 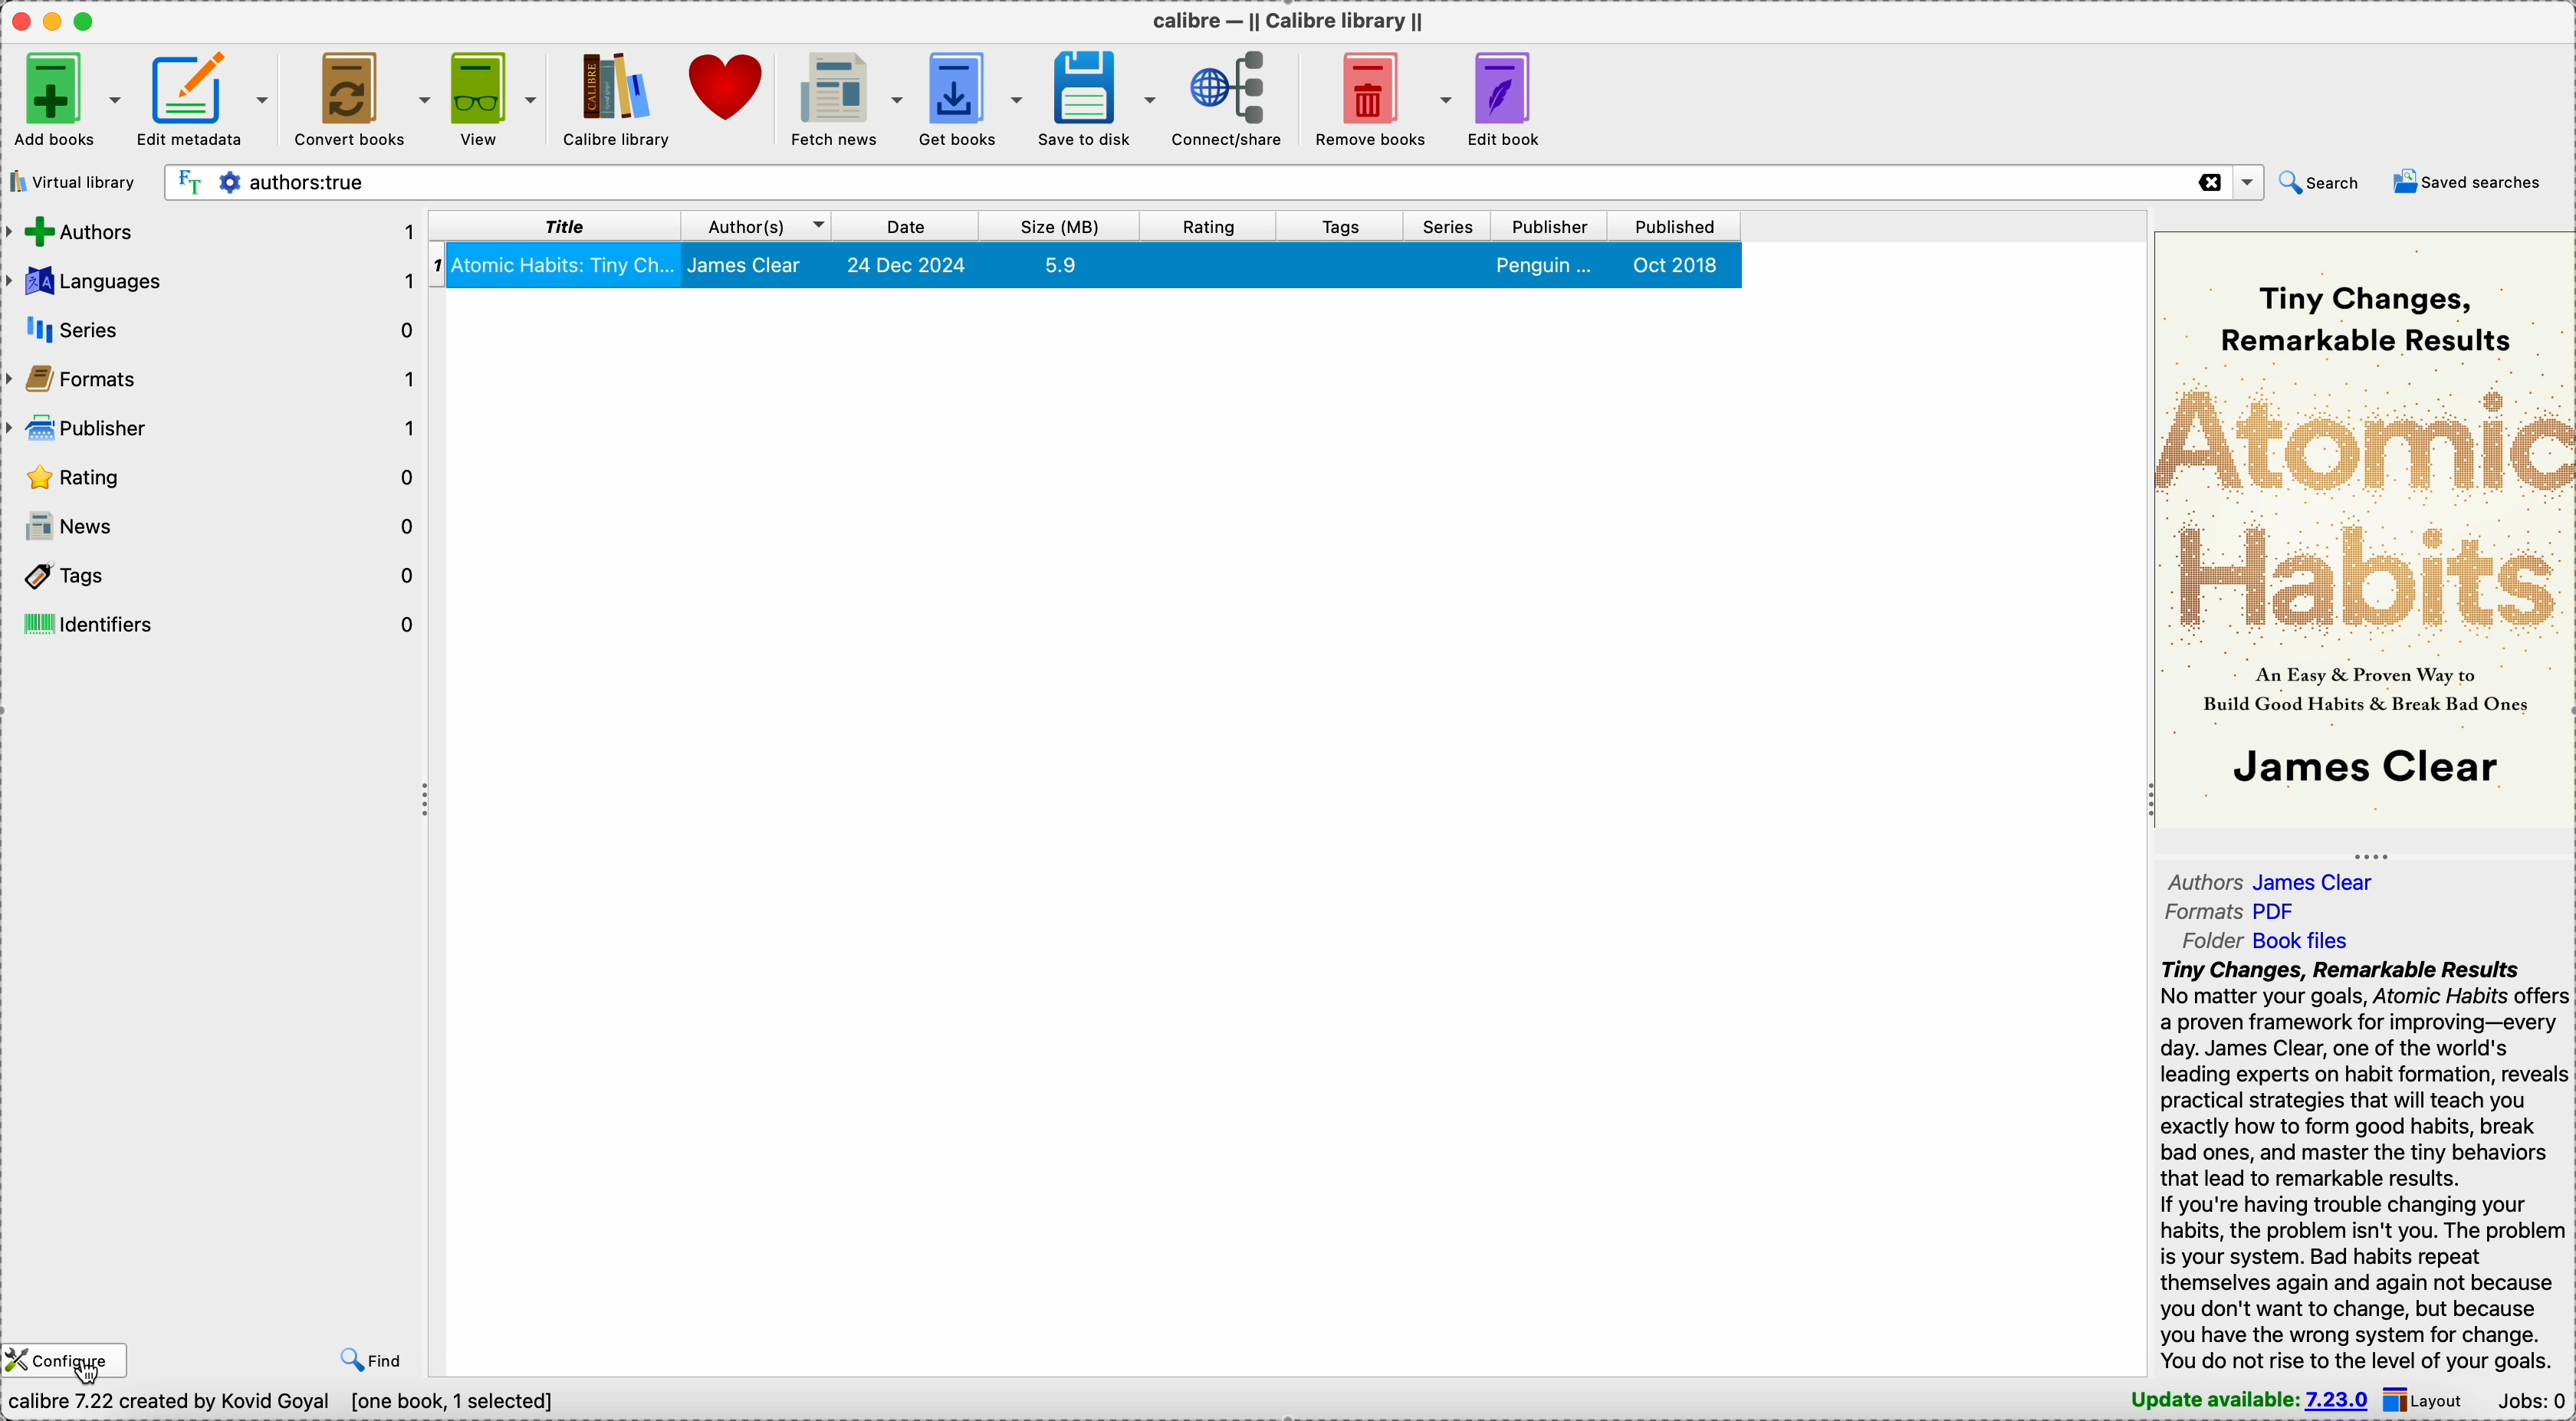 I want to click on publisher, so click(x=213, y=426).